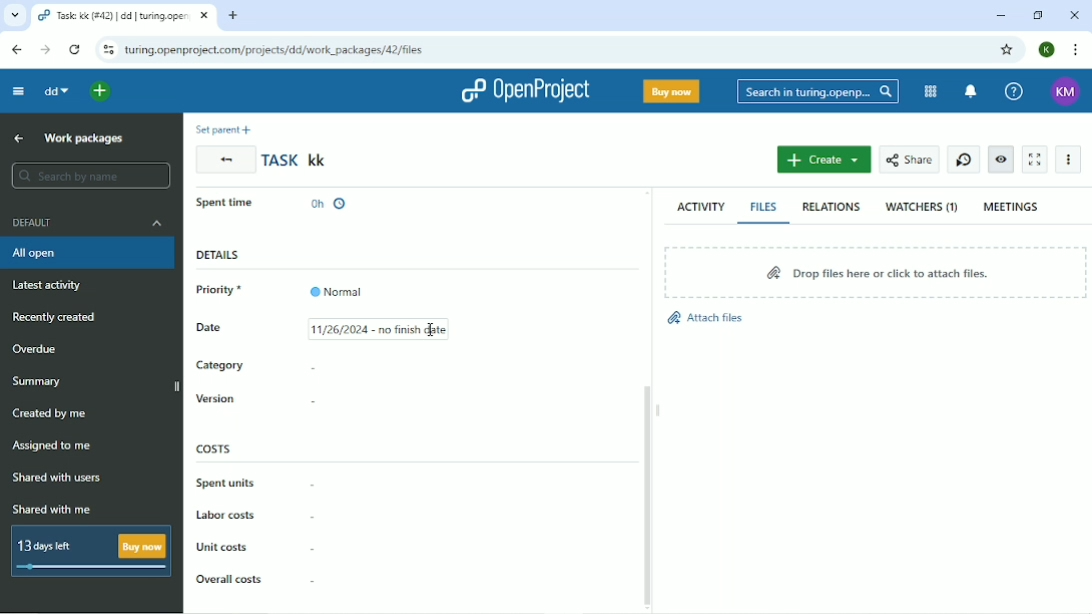  I want to click on Activate zen mode, so click(1036, 160).